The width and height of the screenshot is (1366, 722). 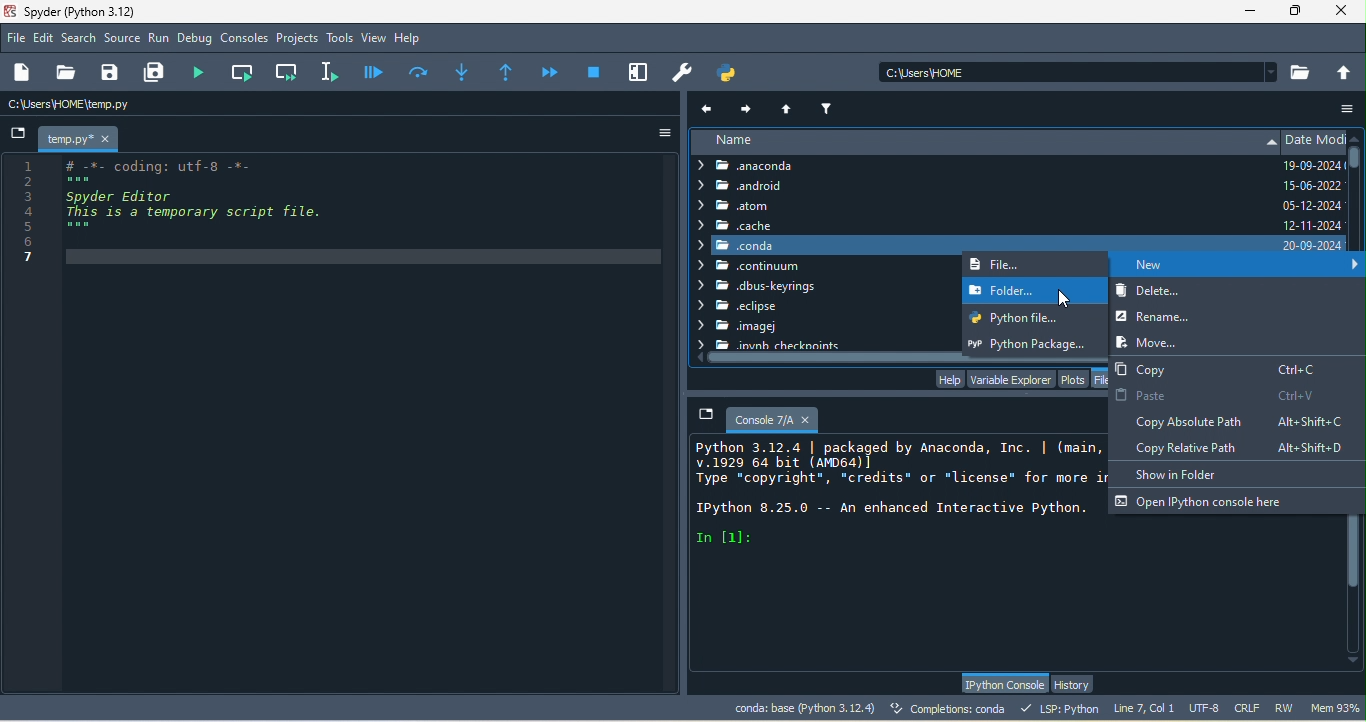 What do you see at coordinates (763, 206) in the screenshot?
I see `atom` at bounding box center [763, 206].